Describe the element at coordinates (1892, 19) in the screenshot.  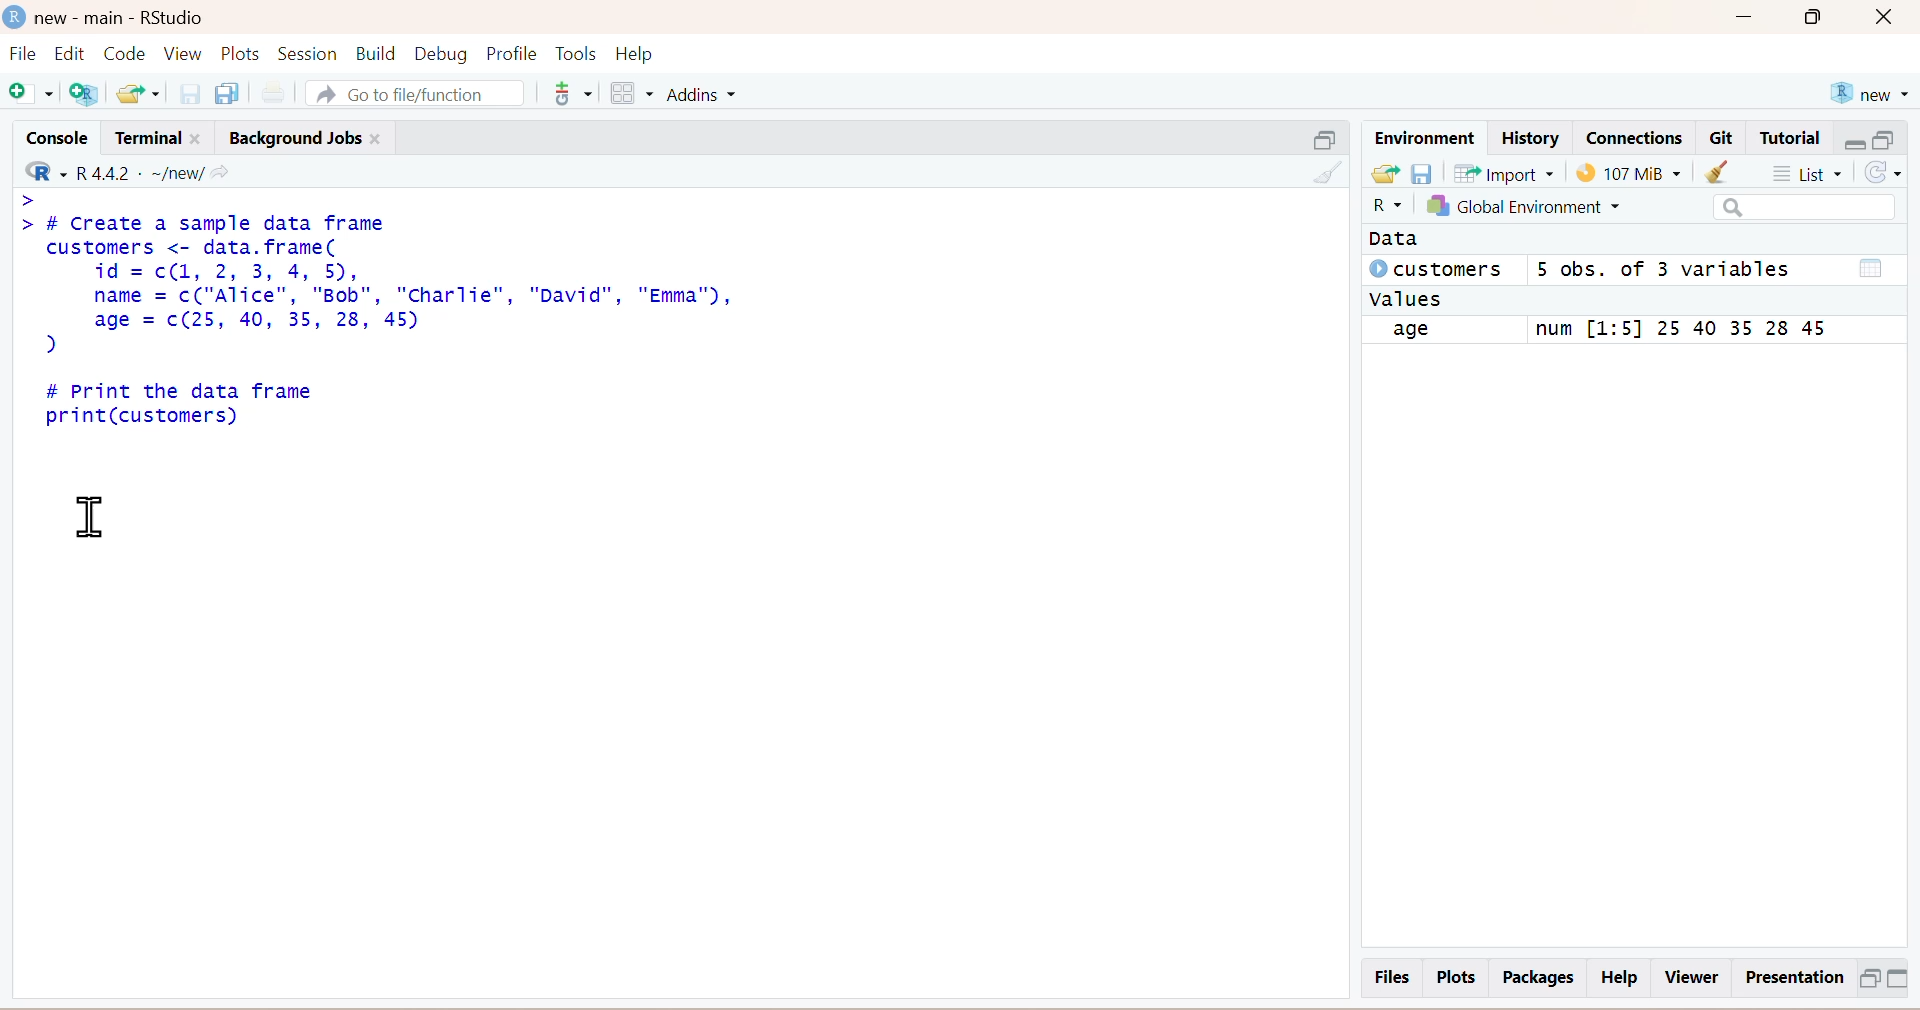
I see `close` at that location.